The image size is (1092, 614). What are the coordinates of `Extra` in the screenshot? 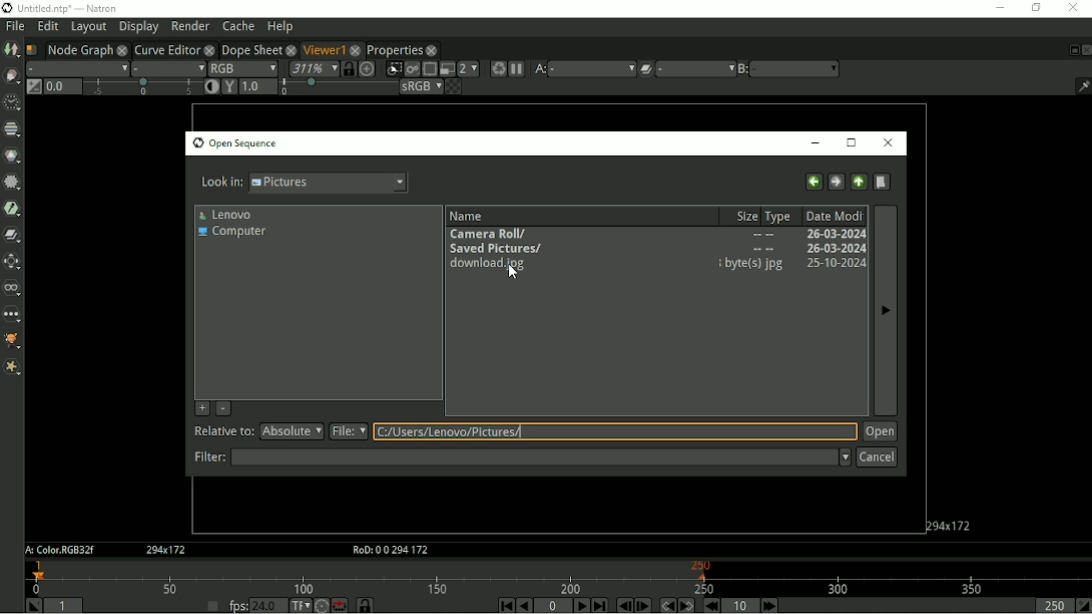 It's located at (12, 368).